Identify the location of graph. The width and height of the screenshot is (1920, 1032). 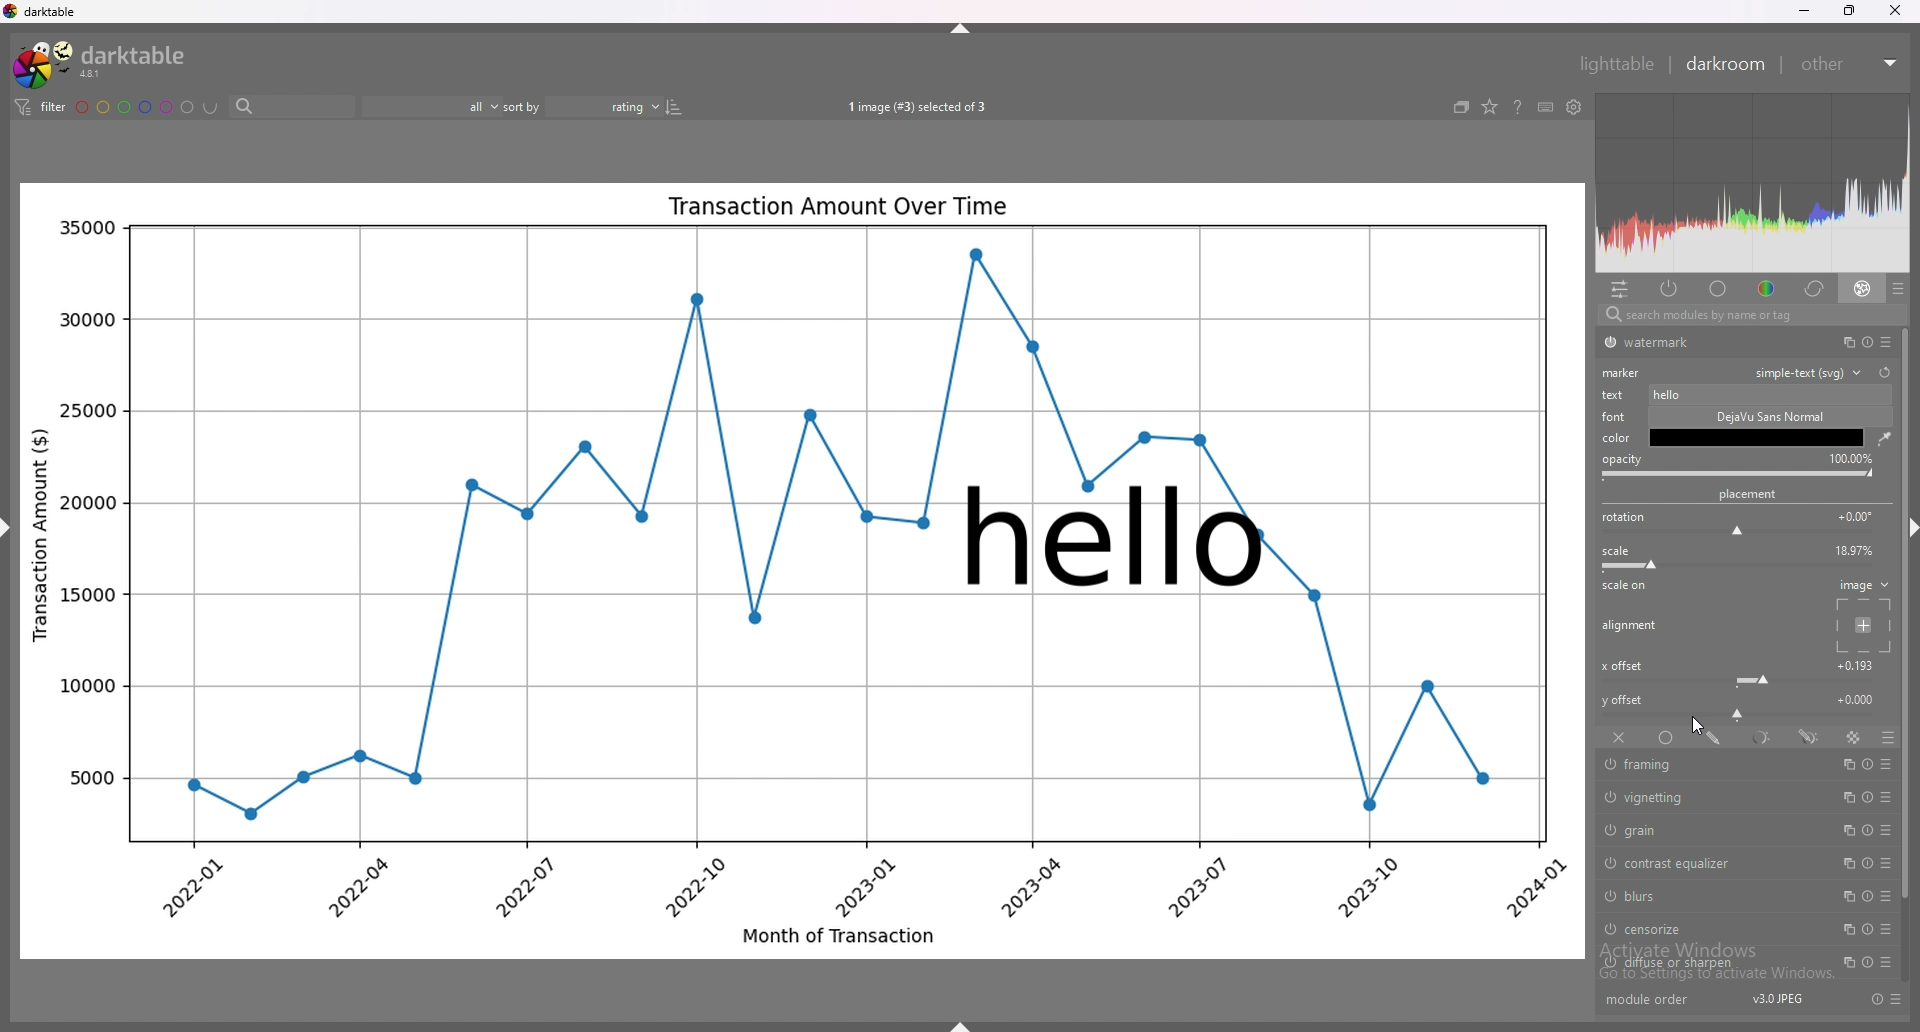
(801, 779).